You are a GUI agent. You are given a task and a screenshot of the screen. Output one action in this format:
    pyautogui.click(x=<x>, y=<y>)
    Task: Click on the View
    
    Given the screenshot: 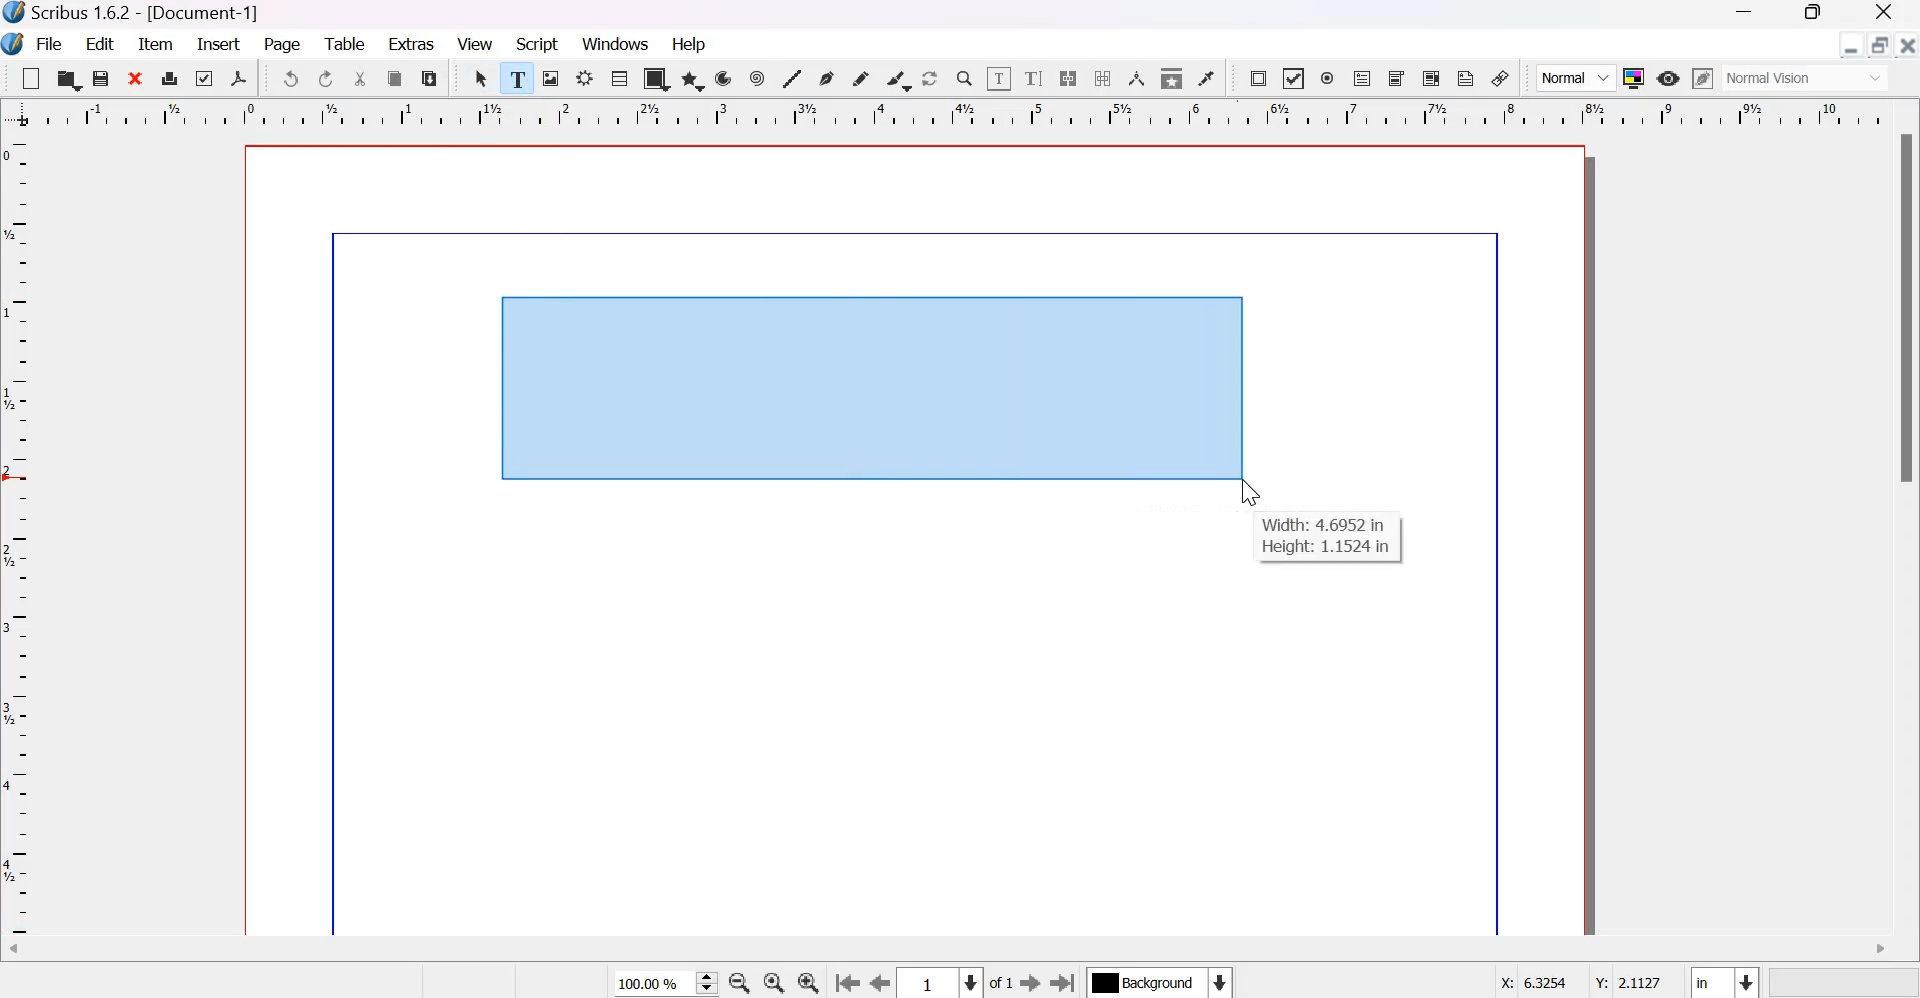 What is the action you would take?
    pyautogui.click(x=475, y=44)
    